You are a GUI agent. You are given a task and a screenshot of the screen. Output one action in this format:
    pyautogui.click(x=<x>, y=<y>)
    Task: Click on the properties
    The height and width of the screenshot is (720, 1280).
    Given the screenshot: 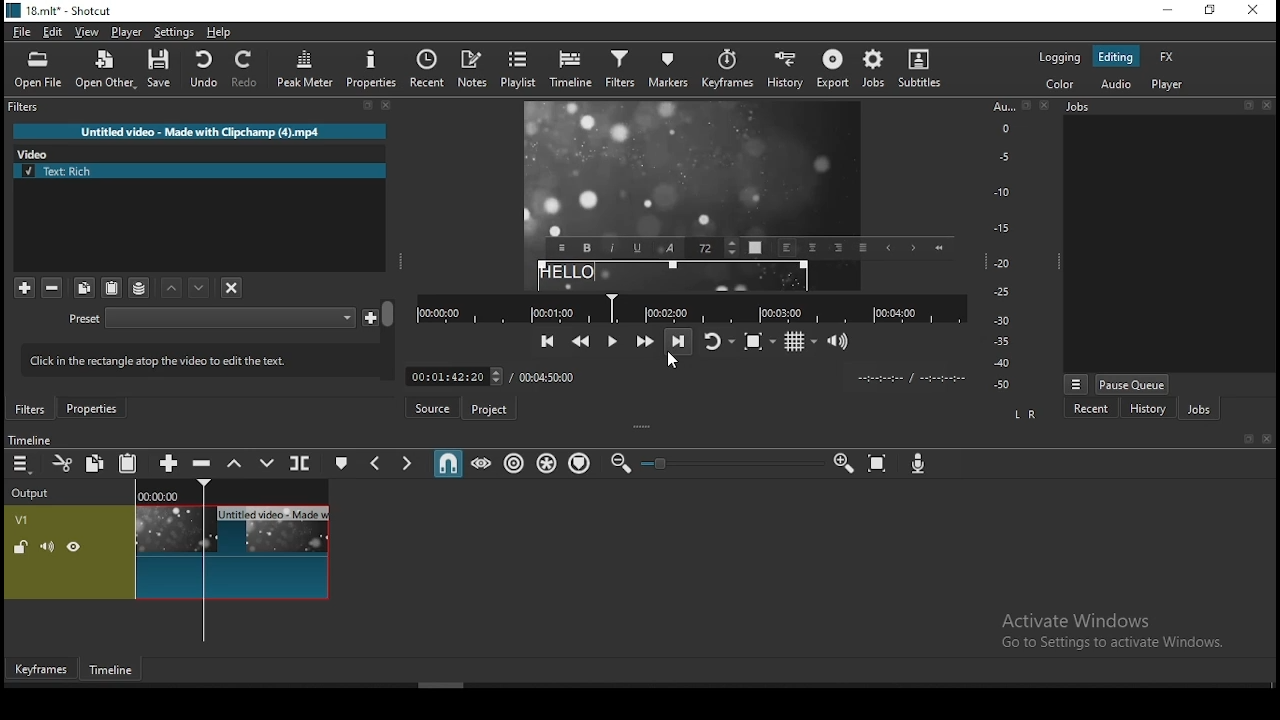 What is the action you would take?
    pyautogui.click(x=369, y=69)
    